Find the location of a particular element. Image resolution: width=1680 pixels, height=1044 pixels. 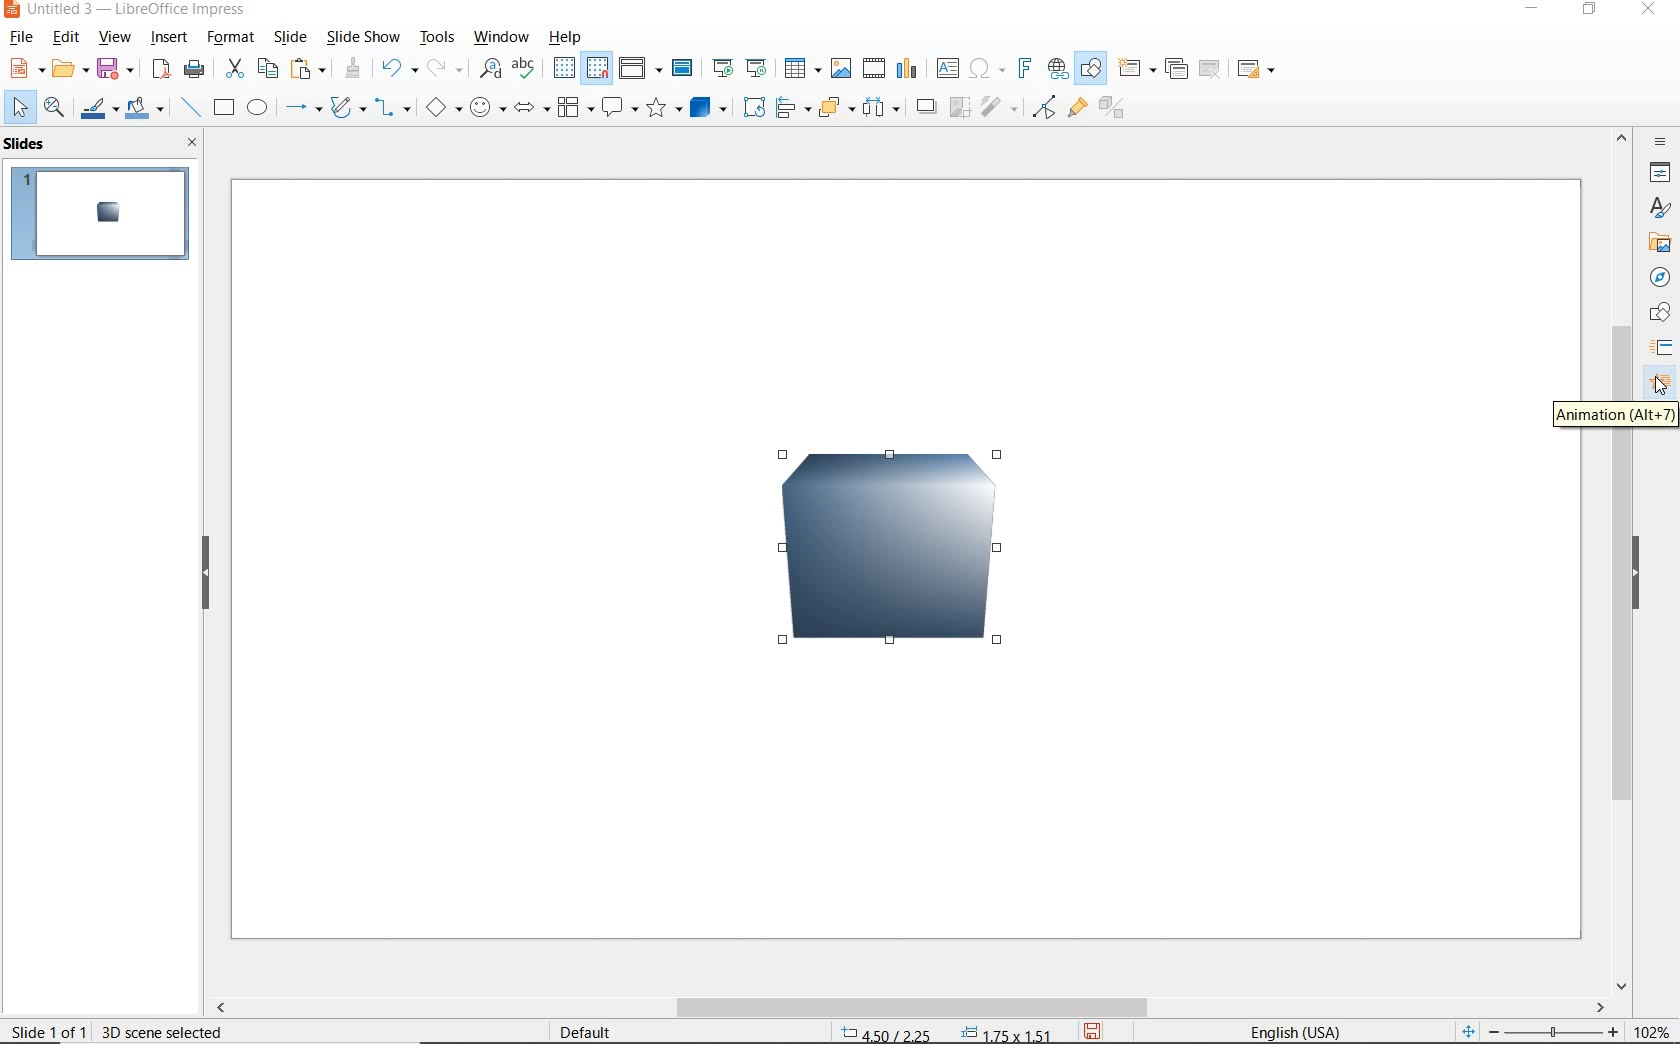

open is located at coordinates (73, 69).